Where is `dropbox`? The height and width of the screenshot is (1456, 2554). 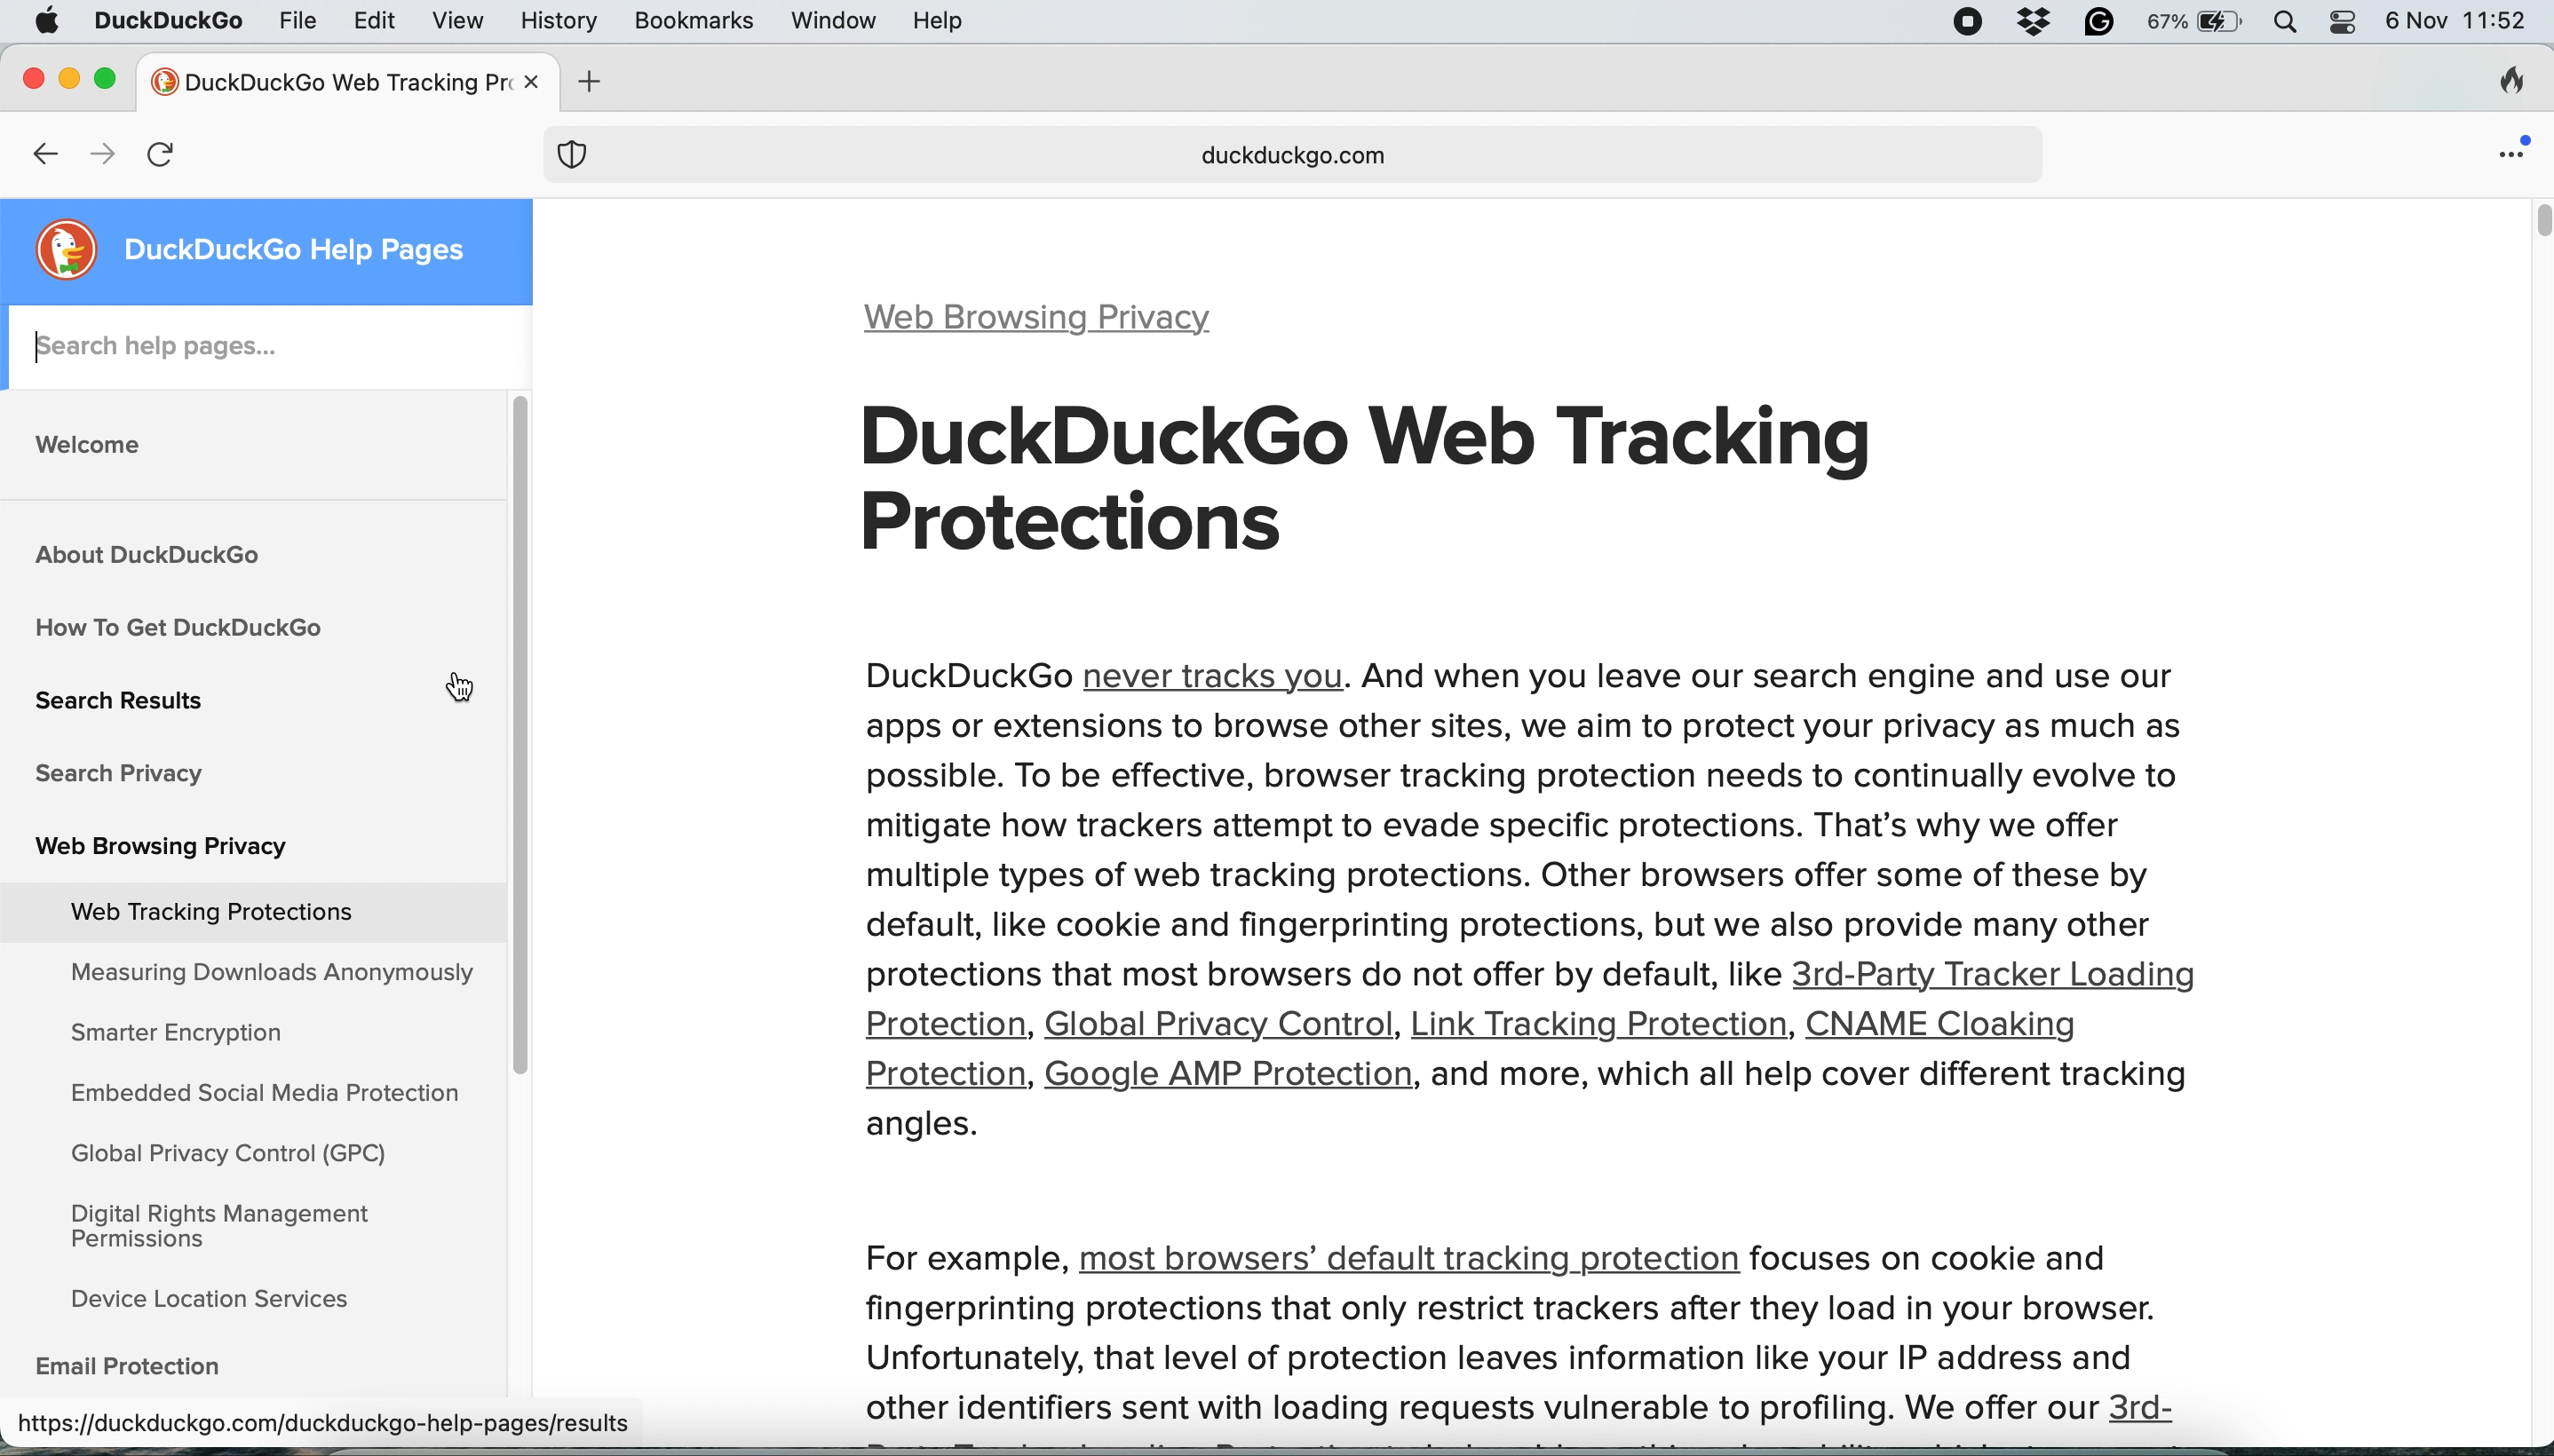 dropbox is located at coordinates (2042, 22).